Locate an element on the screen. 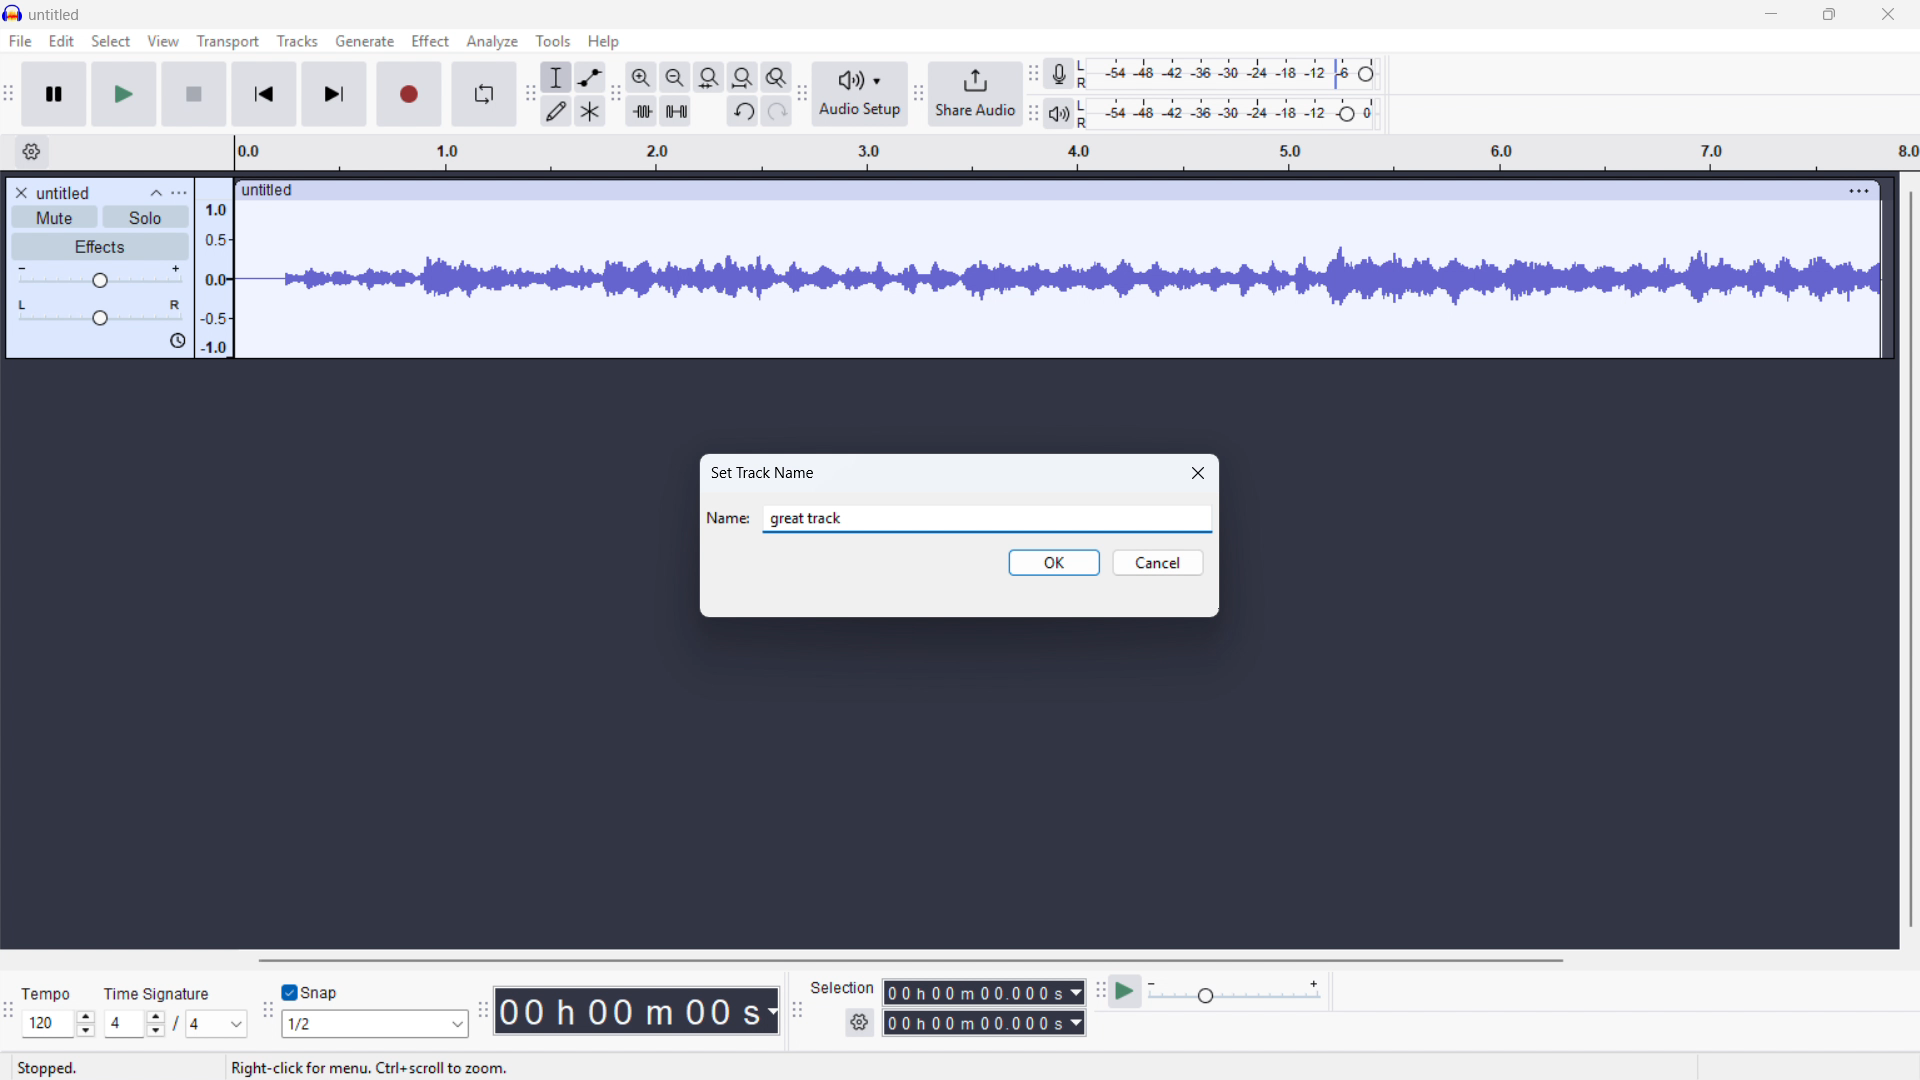  Selection tool  is located at coordinates (557, 77).